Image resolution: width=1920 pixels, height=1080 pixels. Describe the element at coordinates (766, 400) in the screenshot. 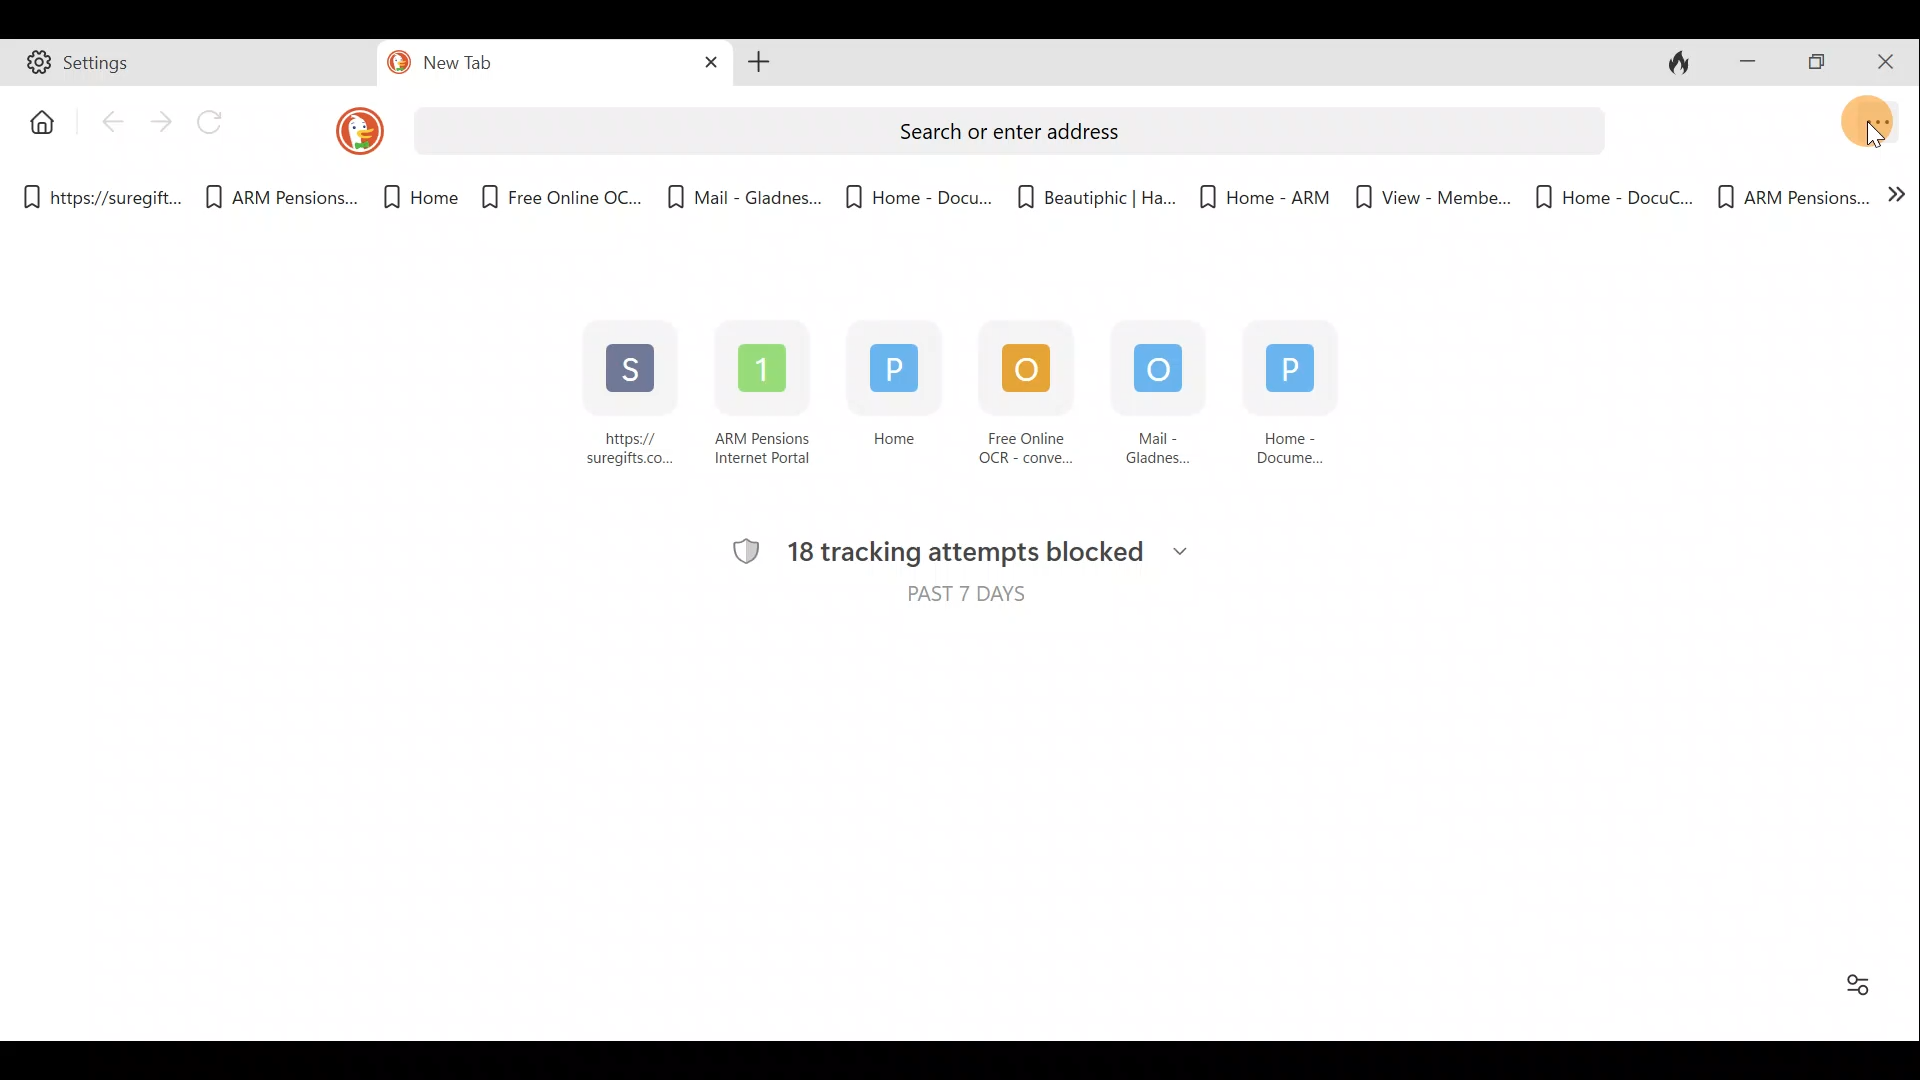

I see `ARM Pensions Internet Portal` at that location.